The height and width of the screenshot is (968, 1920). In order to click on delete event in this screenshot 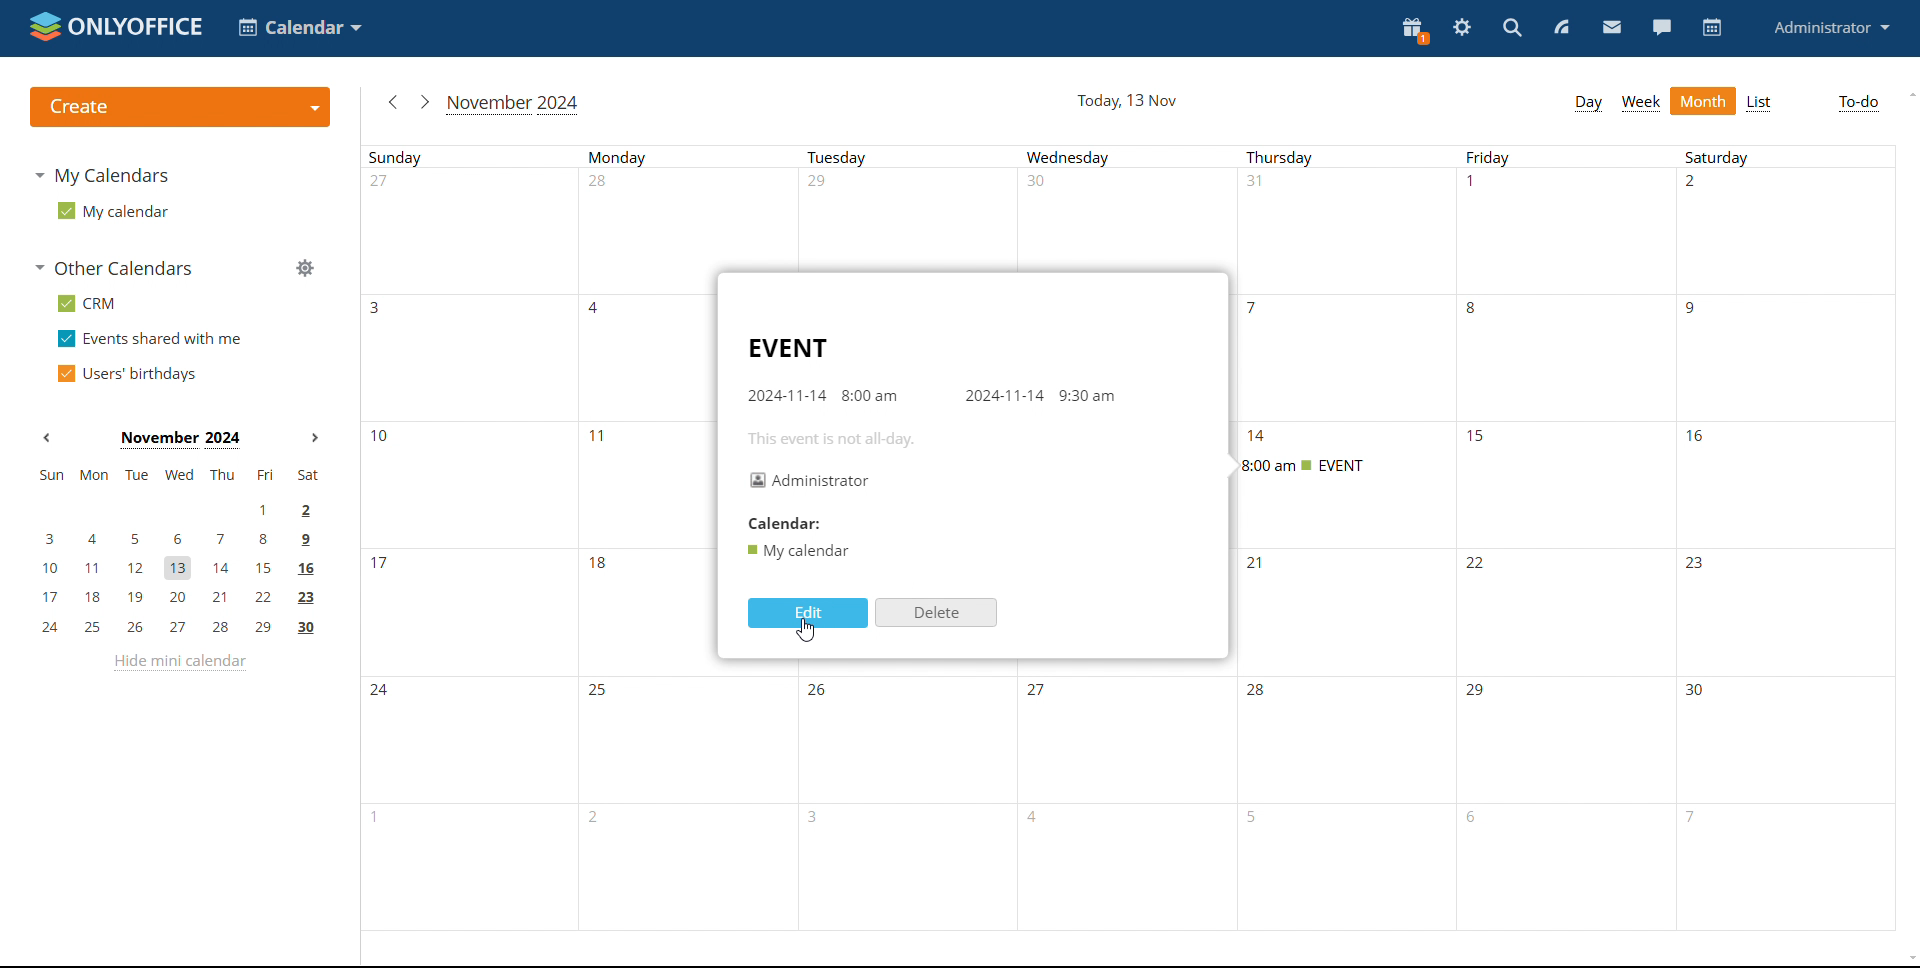, I will do `click(936, 613)`.